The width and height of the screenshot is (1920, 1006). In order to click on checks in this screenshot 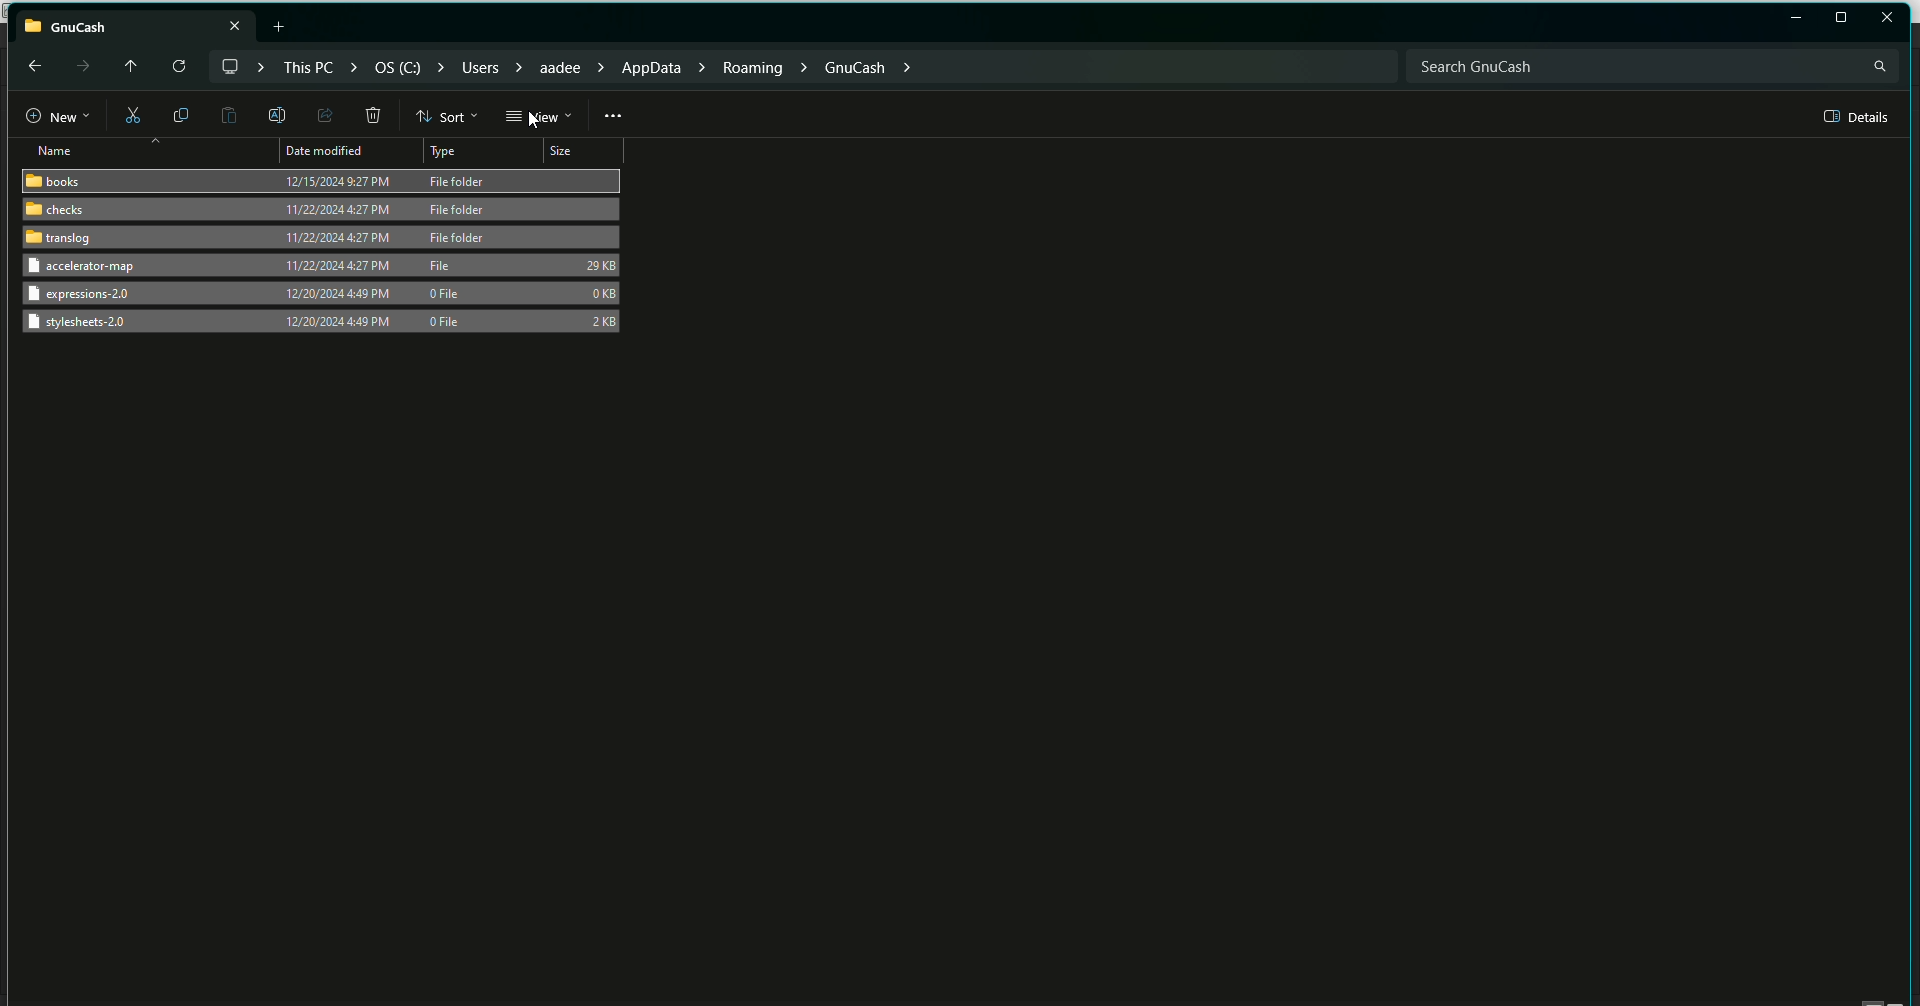, I will do `click(55, 211)`.